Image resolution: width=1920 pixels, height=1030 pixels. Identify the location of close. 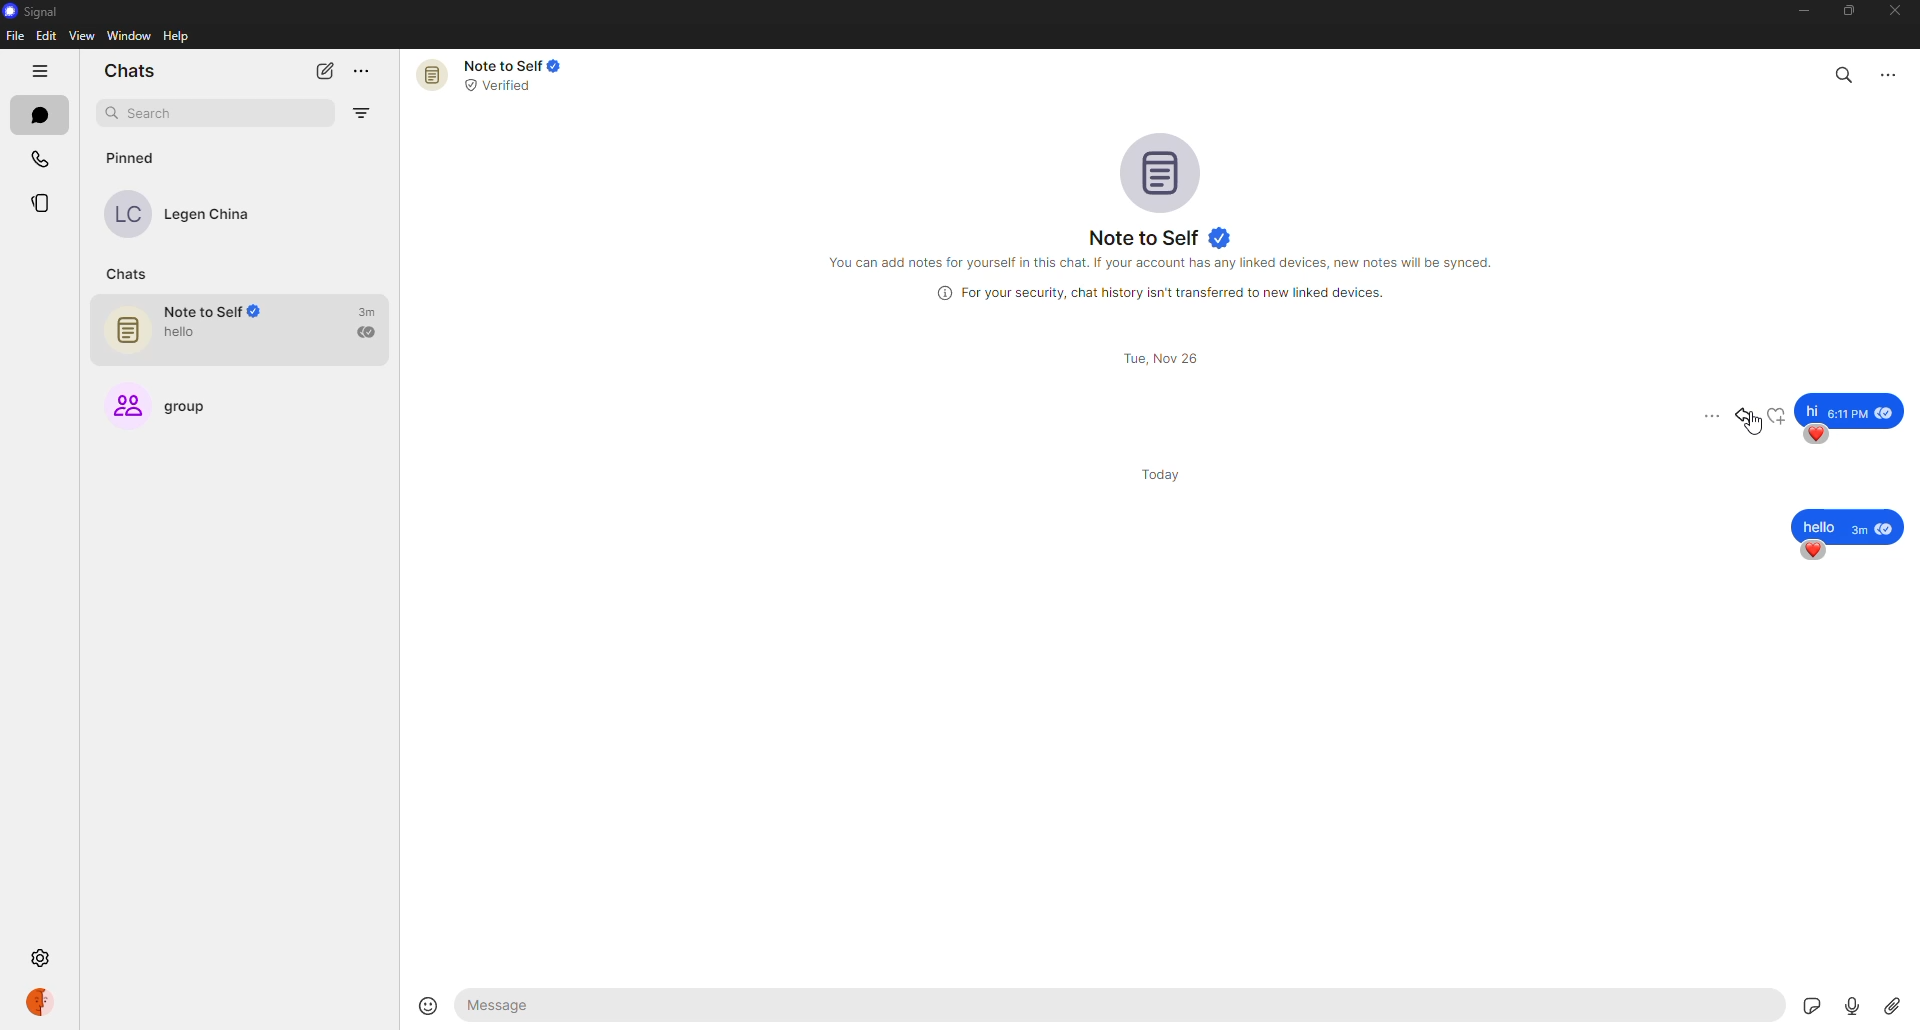
(1897, 10).